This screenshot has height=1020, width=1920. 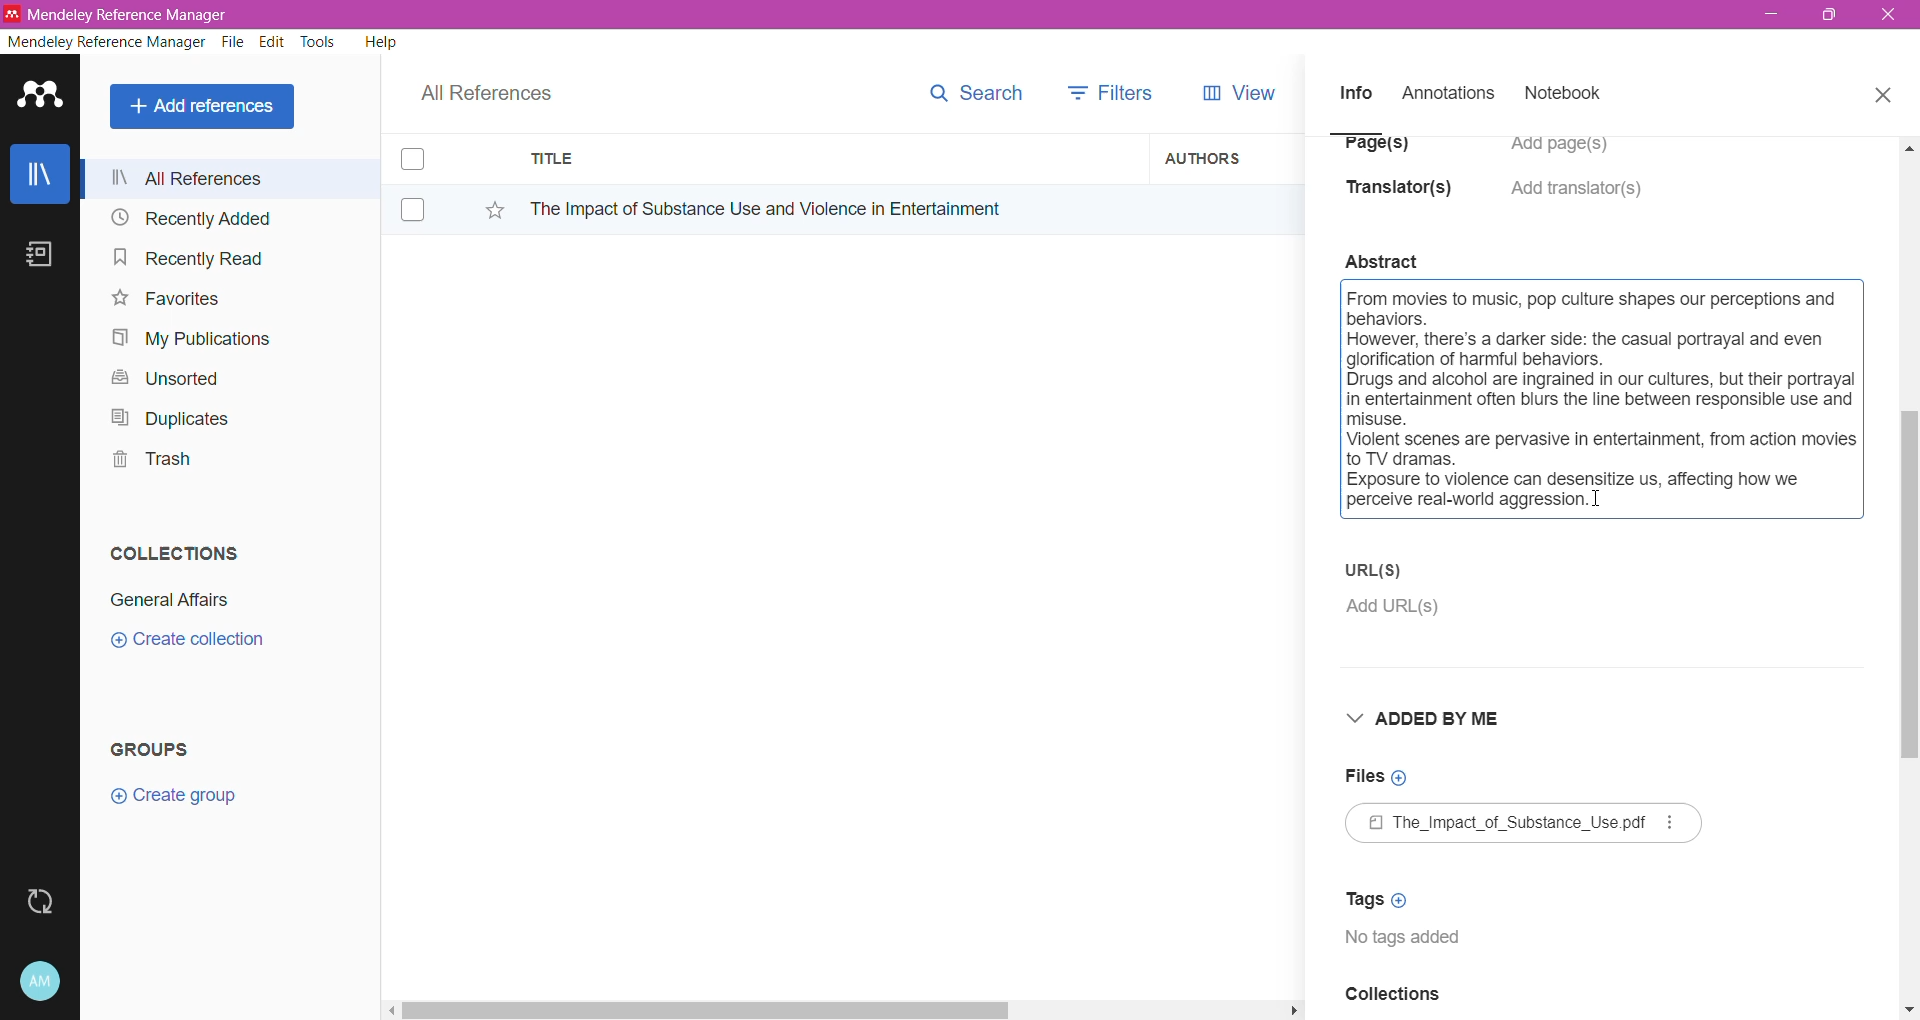 What do you see at coordinates (178, 803) in the screenshot?
I see `Click to Create Group` at bounding box center [178, 803].